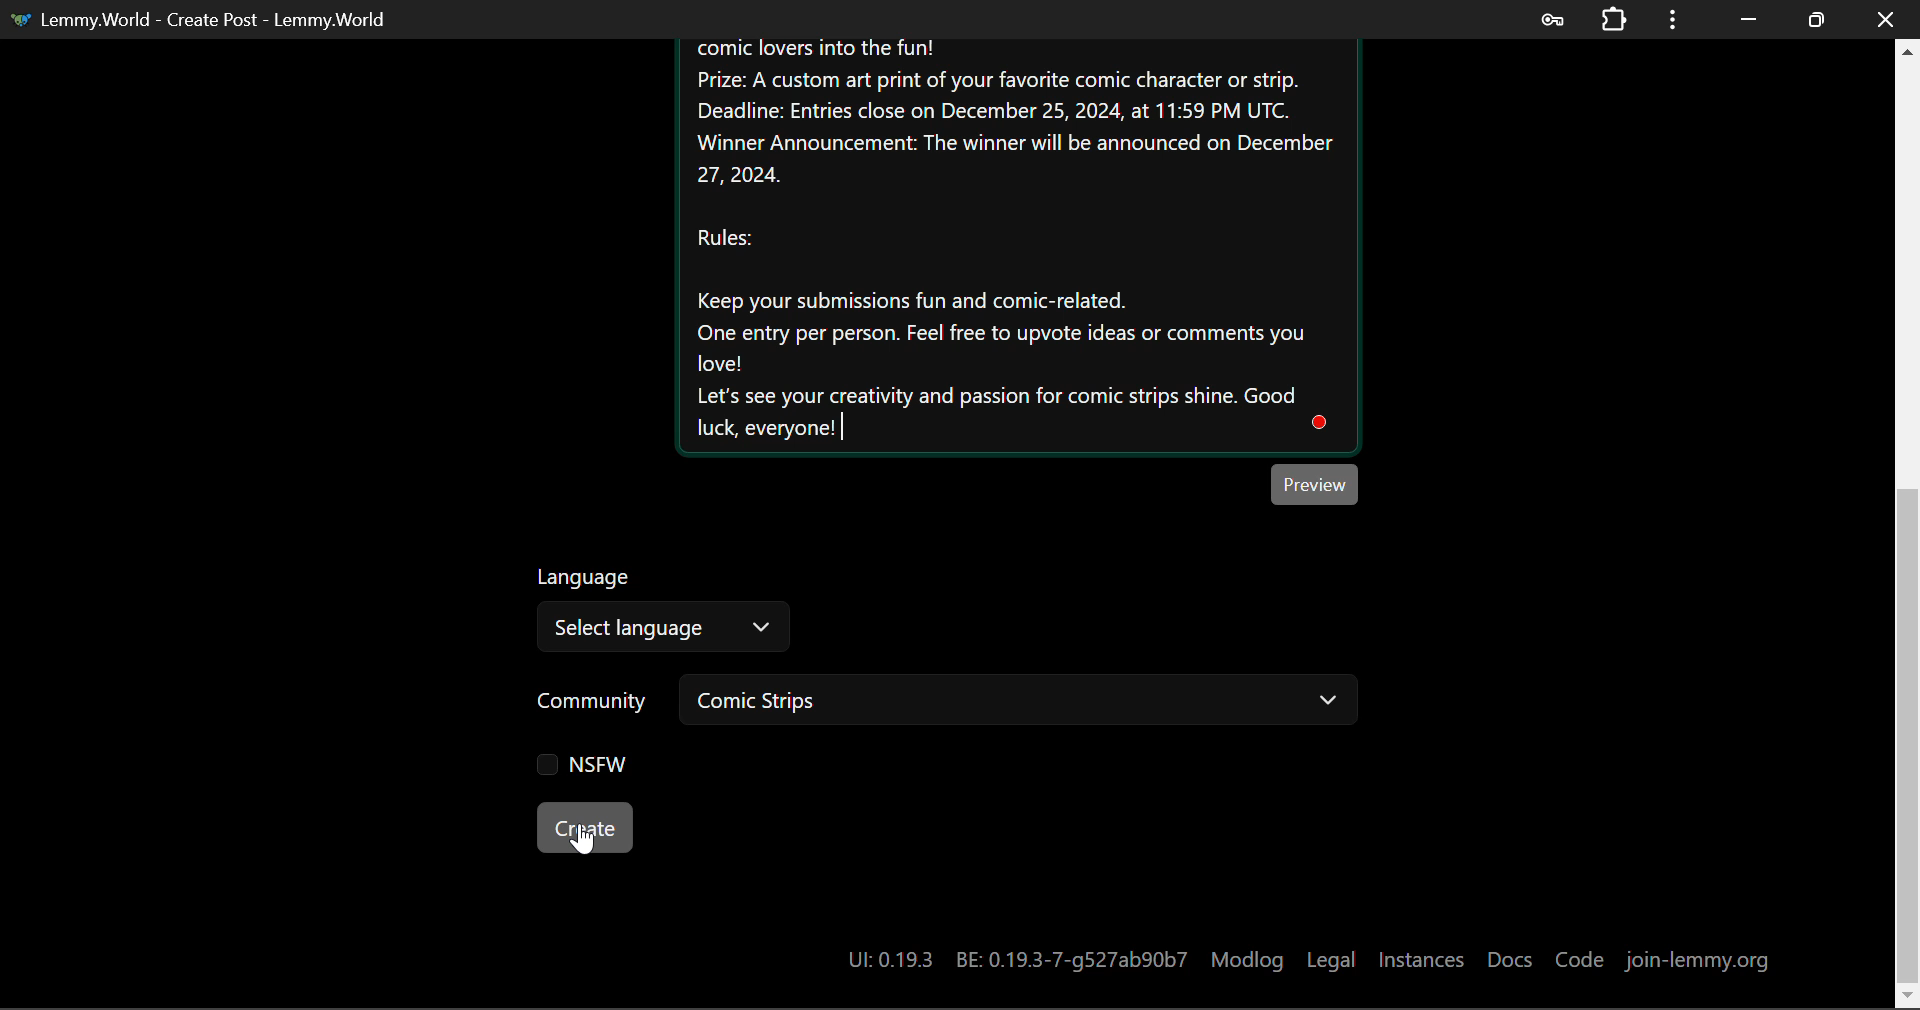 Image resolution: width=1920 pixels, height=1010 pixels. What do you see at coordinates (593, 703) in the screenshot?
I see `Community` at bounding box center [593, 703].